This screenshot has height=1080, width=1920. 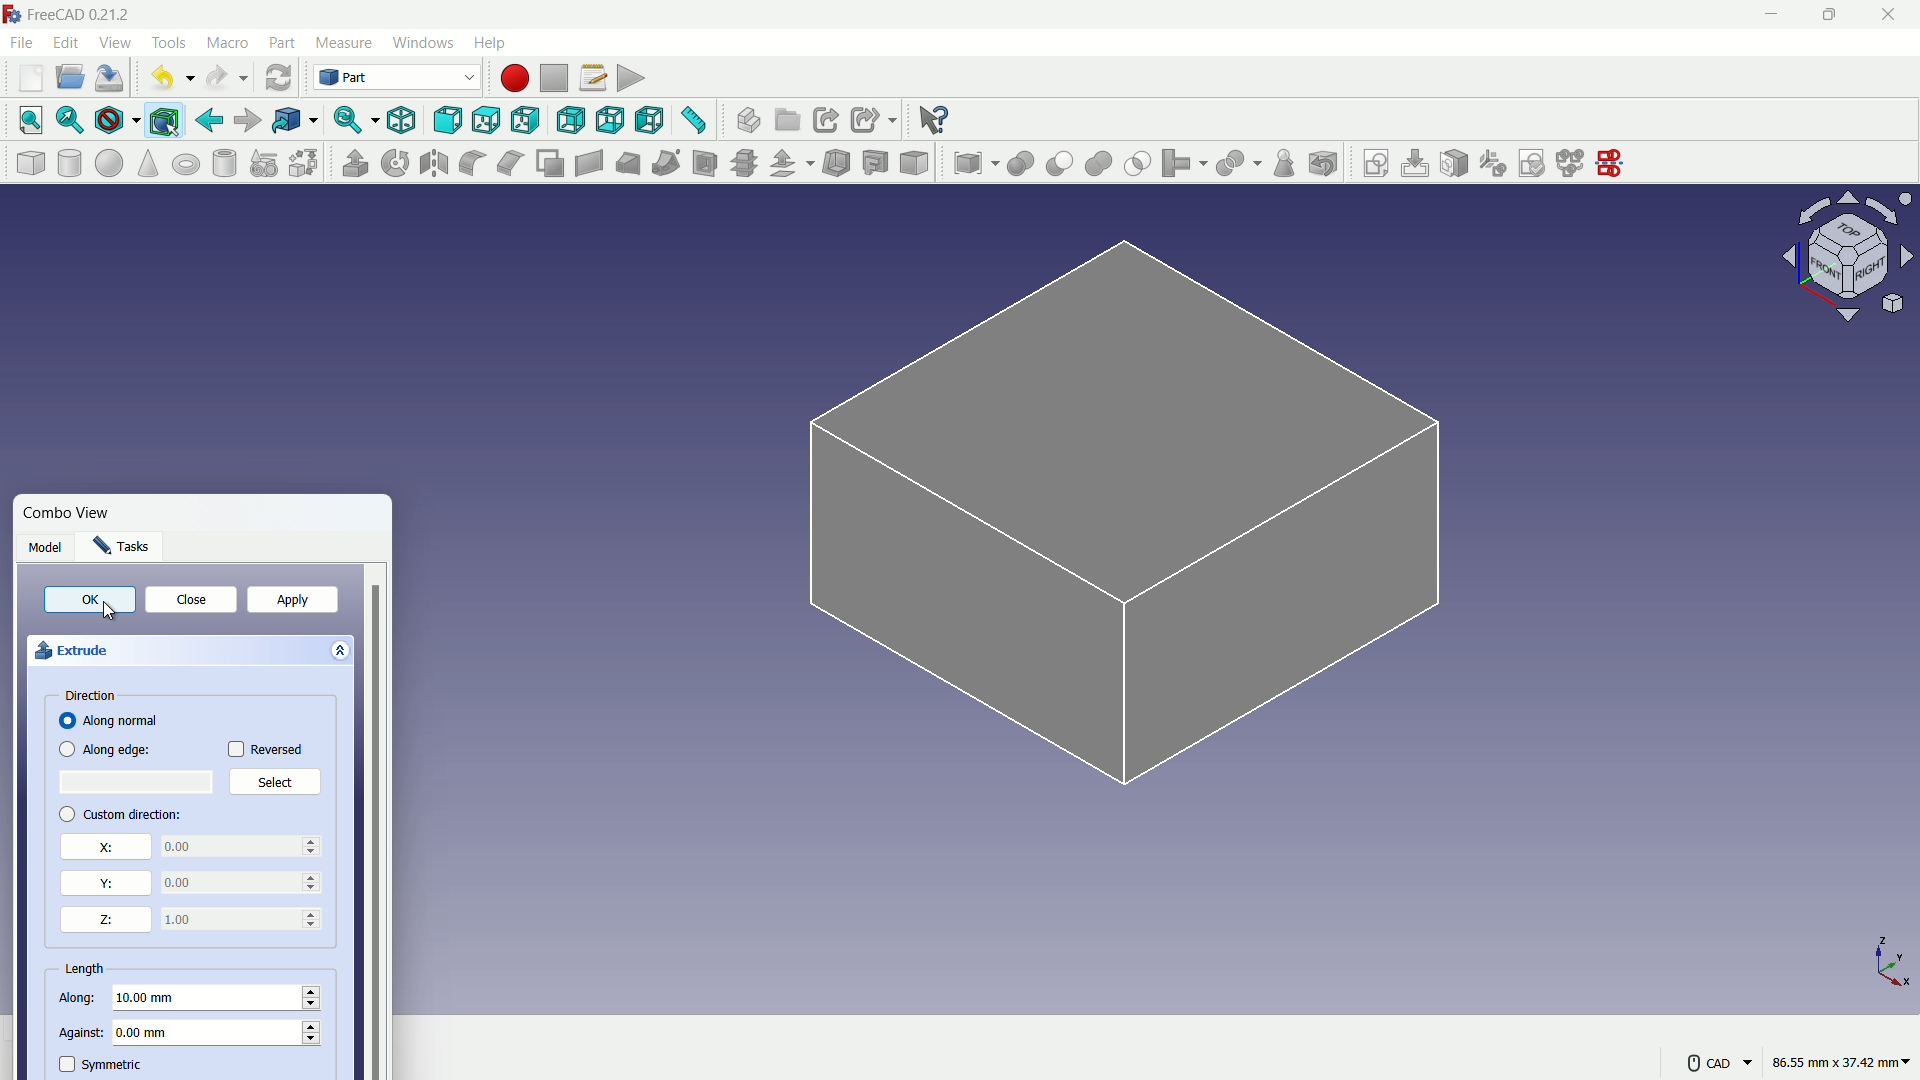 What do you see at coordinates (425, 42) in the screenshot?
I see `windows` at bounding box center [425, 42].